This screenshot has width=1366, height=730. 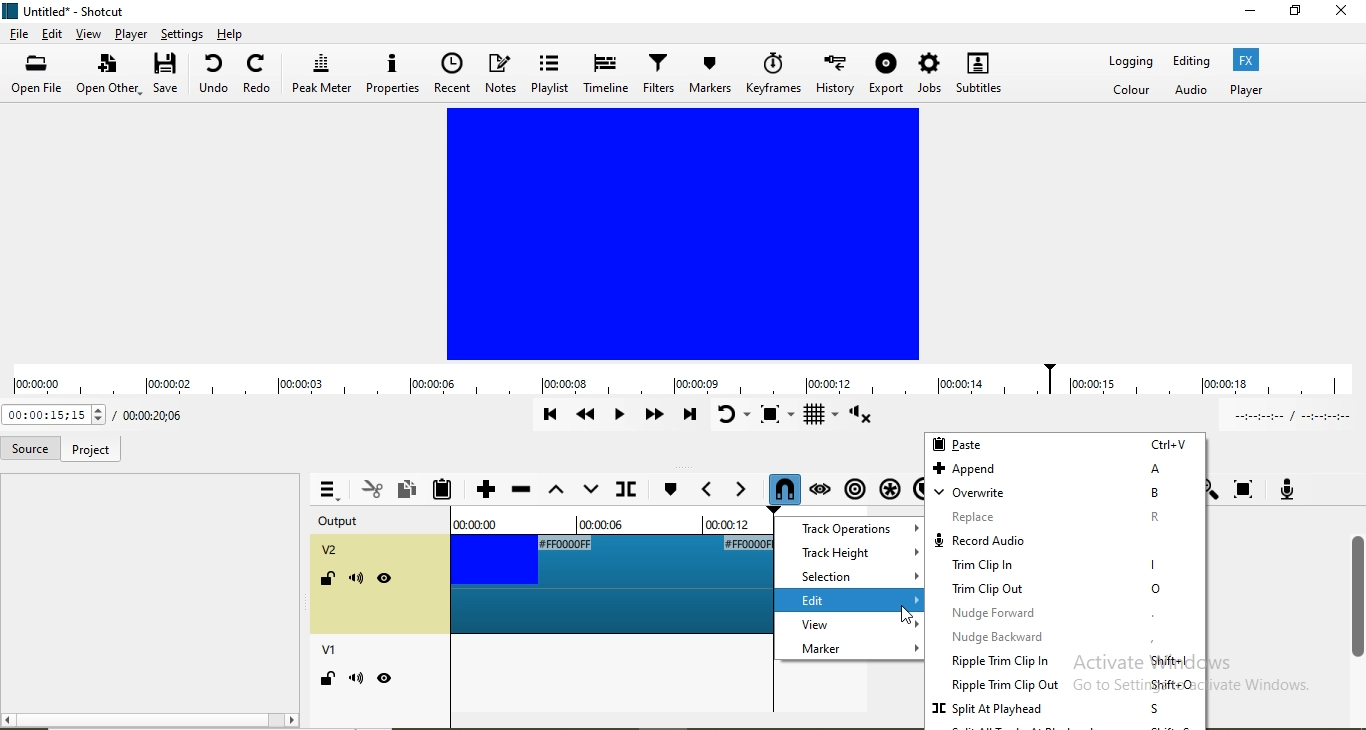 What do you see at coordinates (325, 681) in the screenshot?
I see `lock` at bounding box center [325, 681].